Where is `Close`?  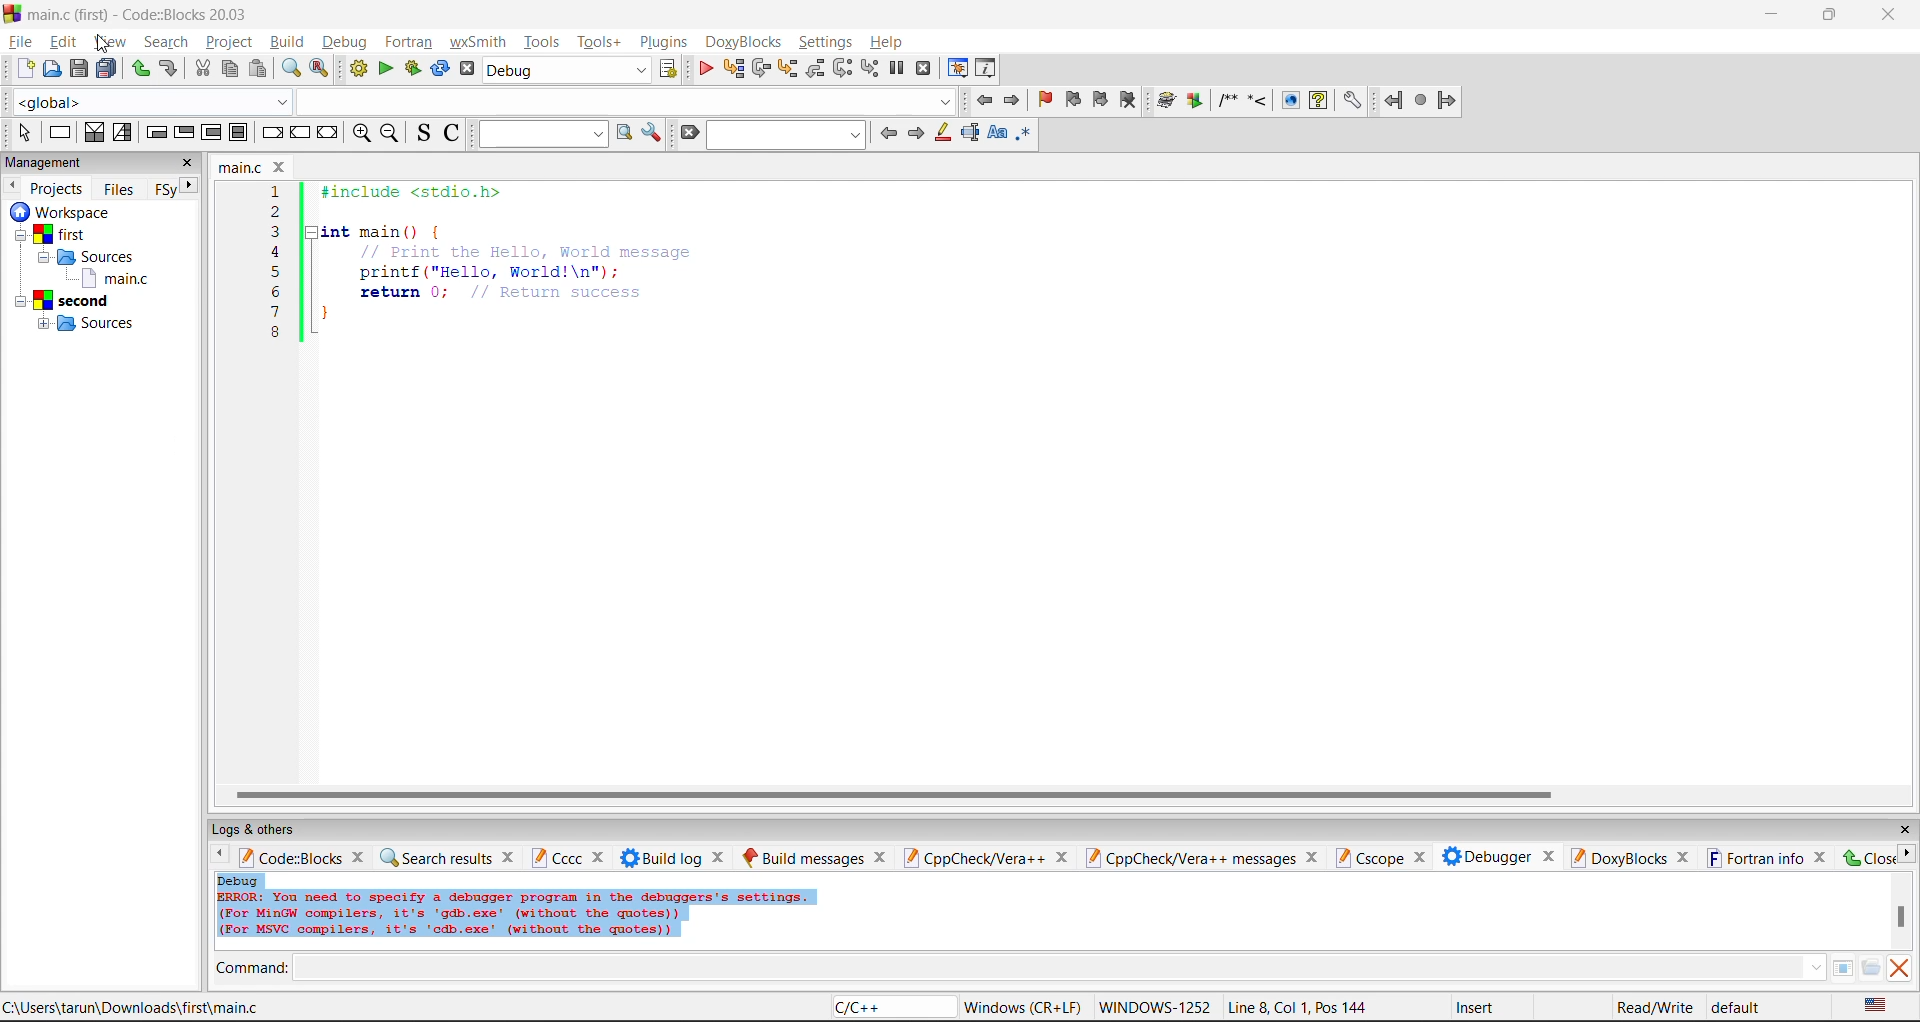 Close is located at coordinates (1868, 857).